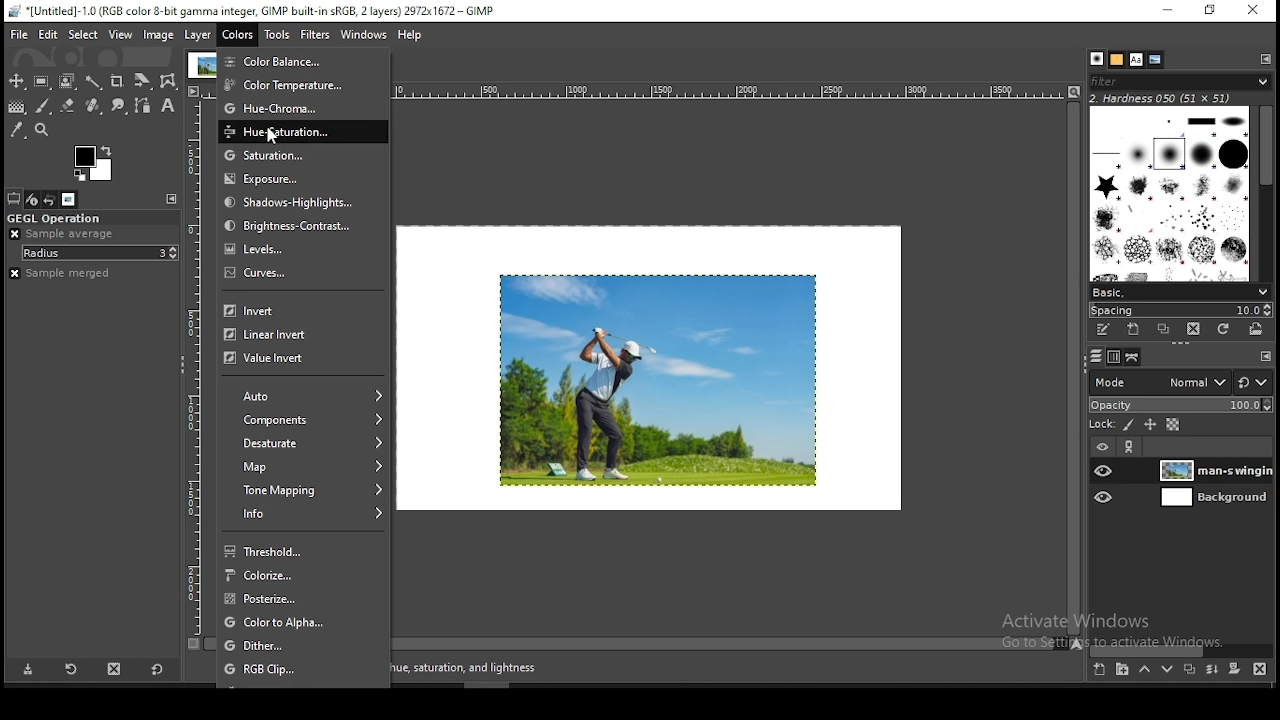  Describe the element at coordinates (1136, 358) in the screenshot. I see `paths` at that location.